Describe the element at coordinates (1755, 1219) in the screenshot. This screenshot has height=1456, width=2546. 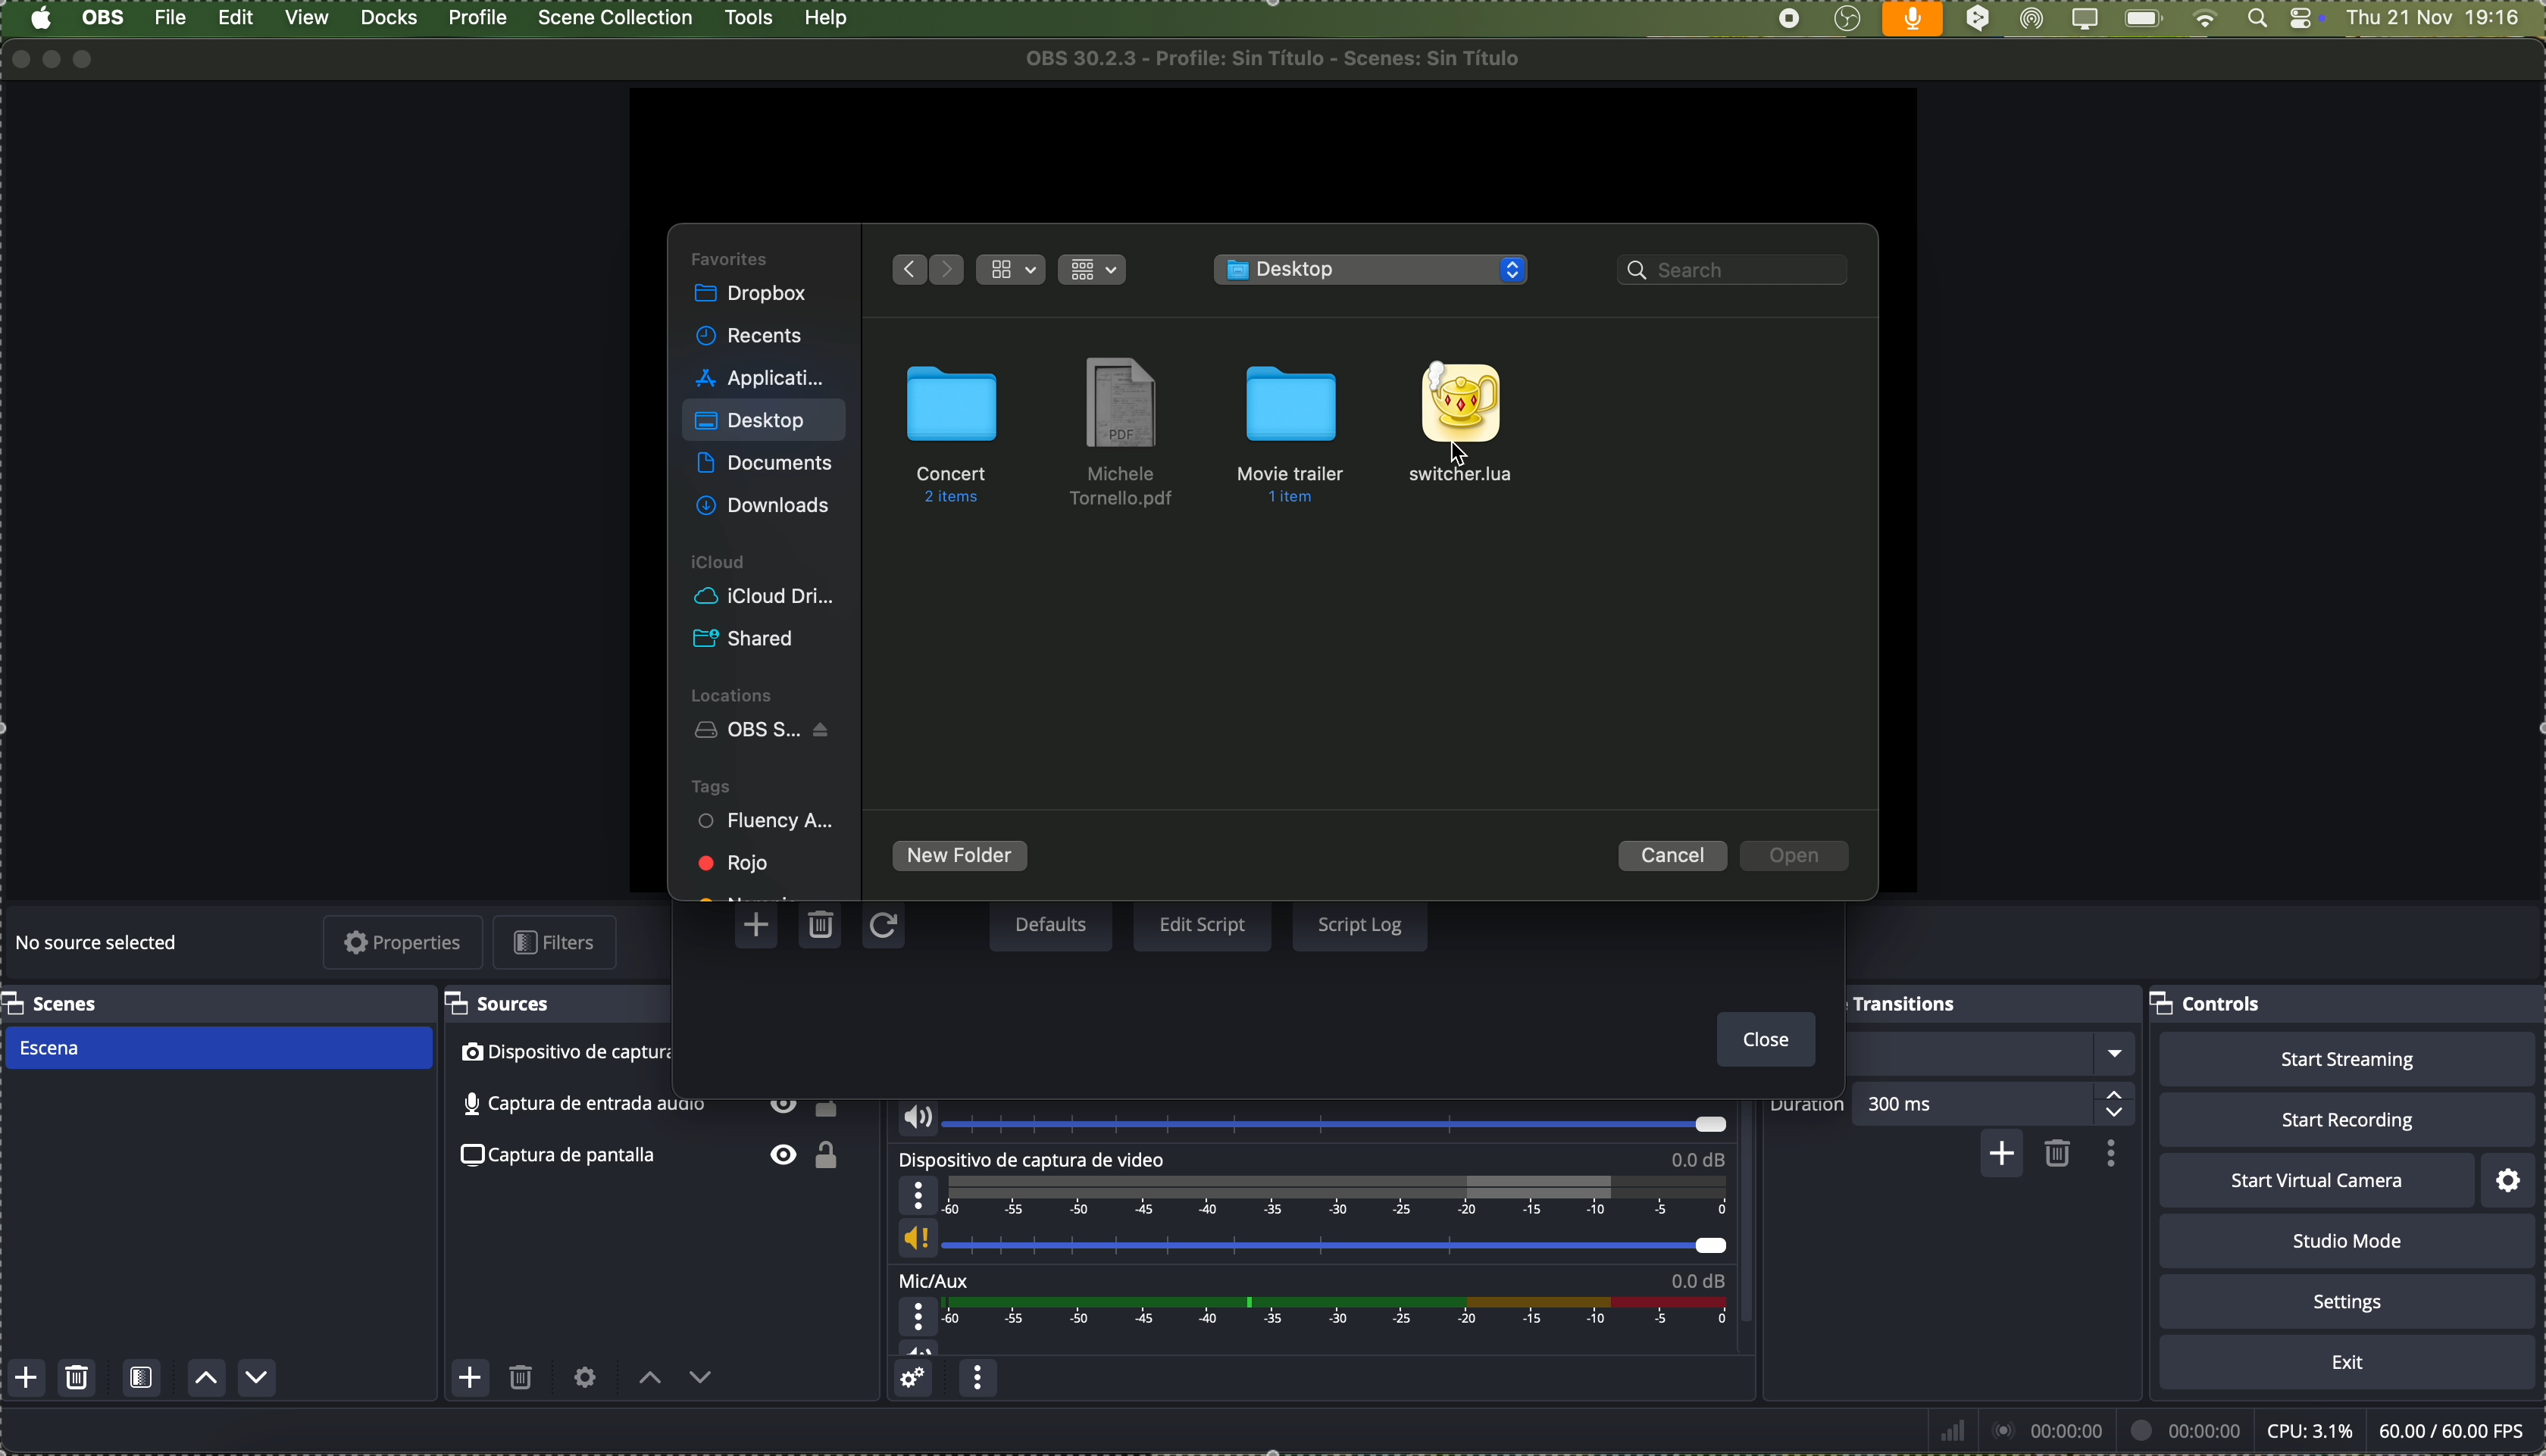
I see `scroll bar` at that location.